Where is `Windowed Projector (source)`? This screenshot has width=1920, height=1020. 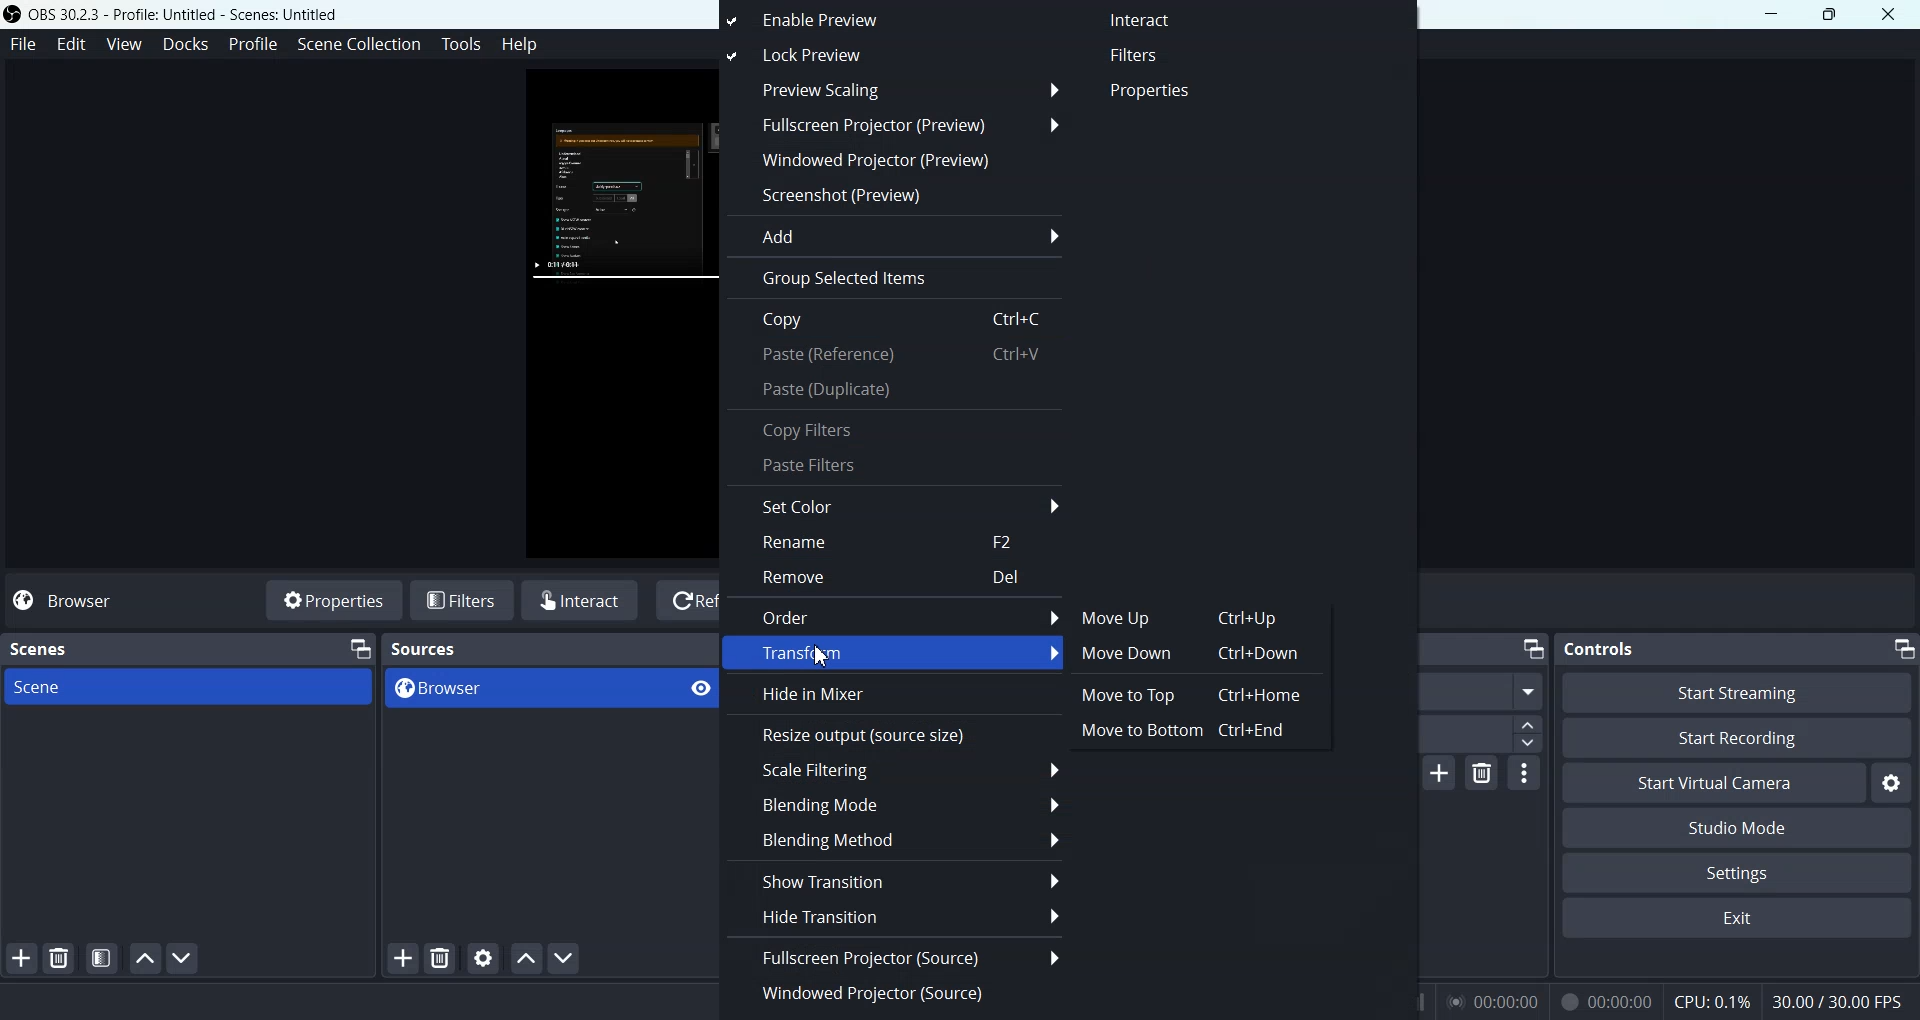 Windowed Projector (source) is located at coordinates (894, 992).